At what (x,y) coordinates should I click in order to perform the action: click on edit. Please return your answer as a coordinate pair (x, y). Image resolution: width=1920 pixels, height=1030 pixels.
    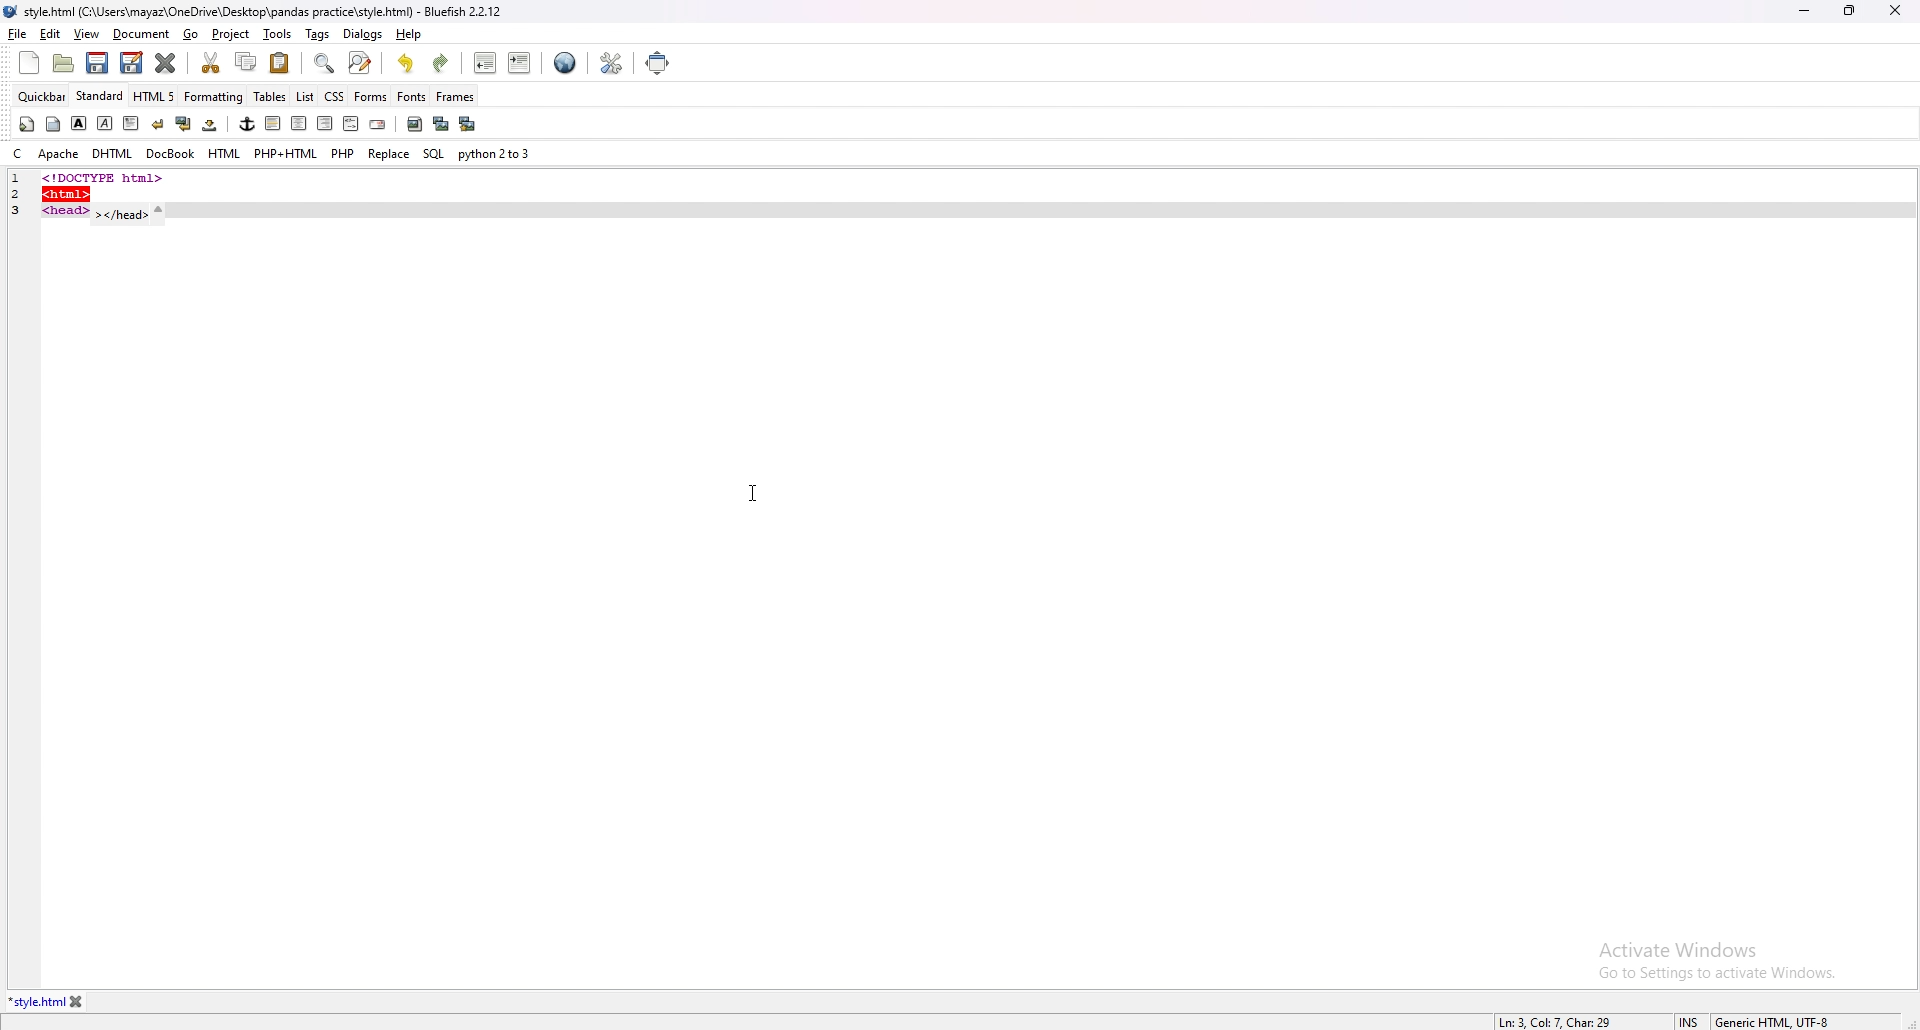
    Looking at the image, I should click on (51, 34).